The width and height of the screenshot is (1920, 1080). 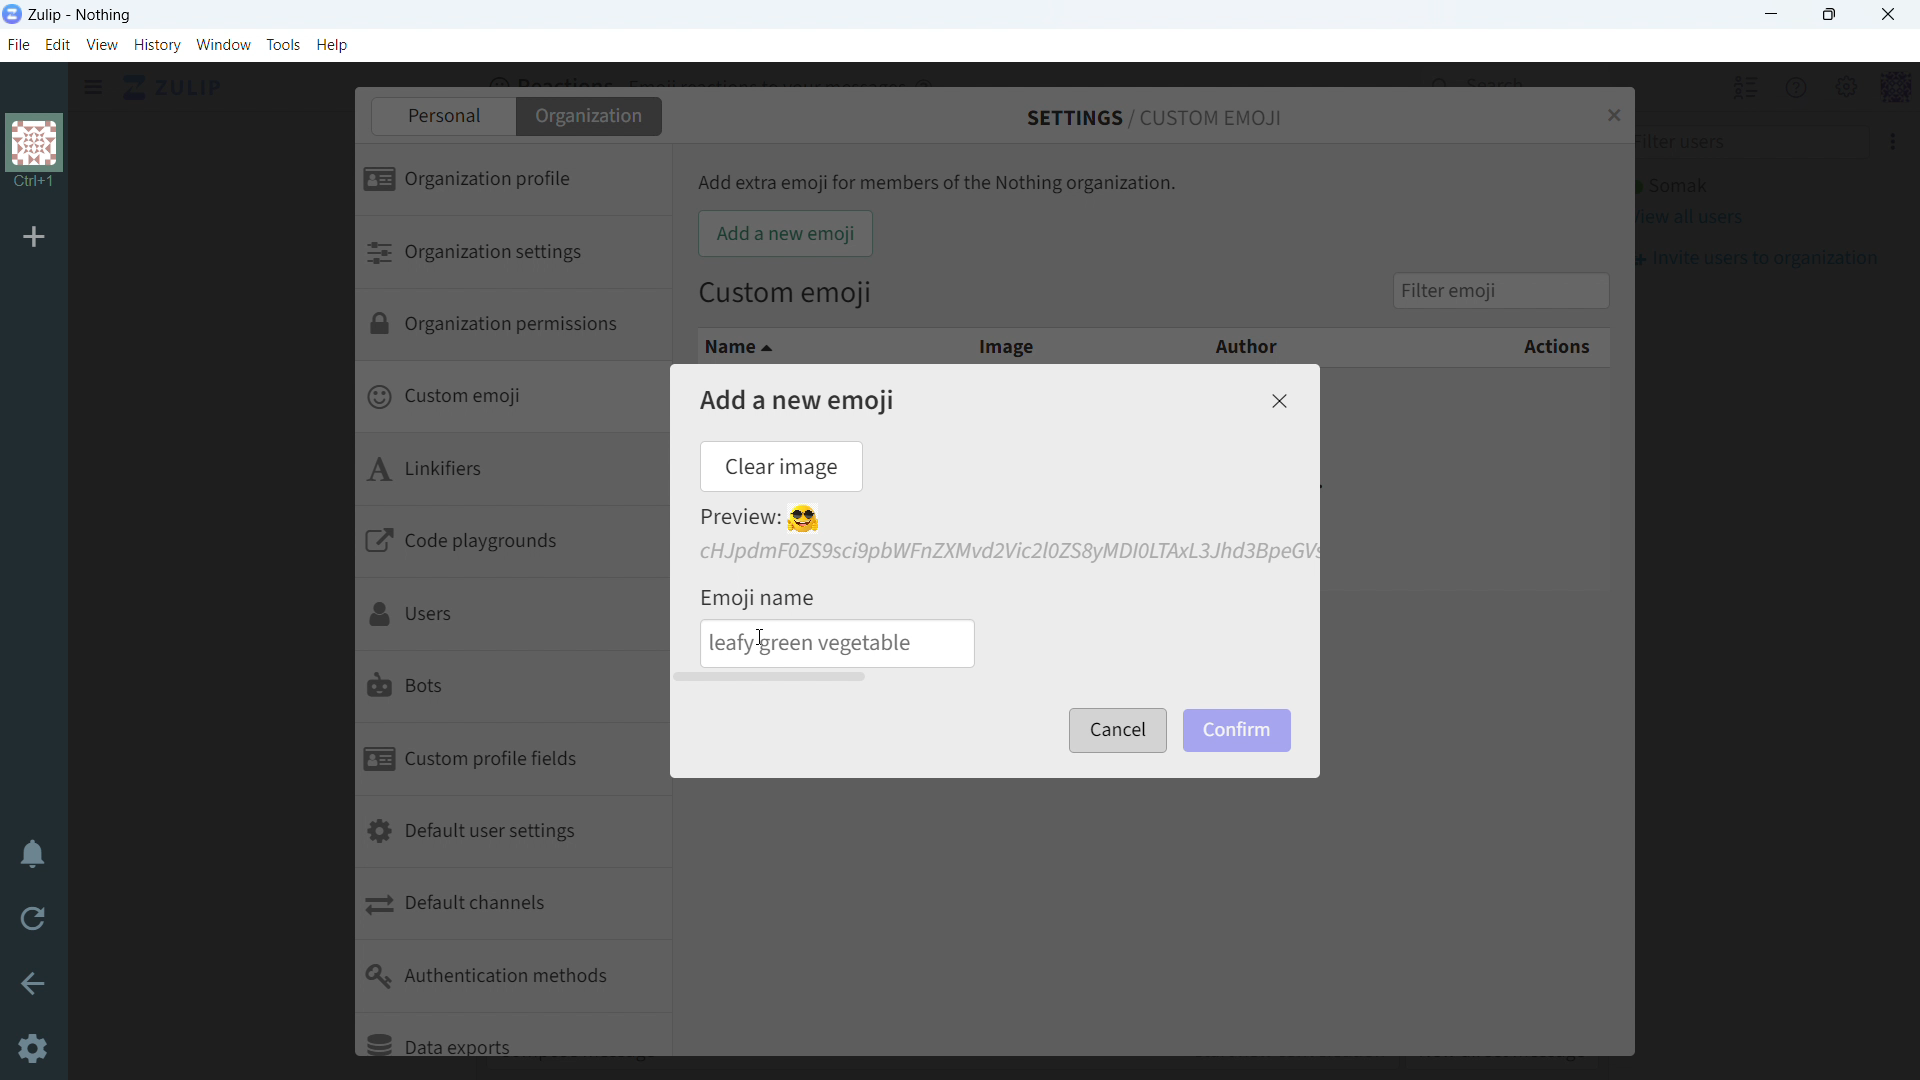 I want to click on scroll down, so click(x=1908, y=1069).